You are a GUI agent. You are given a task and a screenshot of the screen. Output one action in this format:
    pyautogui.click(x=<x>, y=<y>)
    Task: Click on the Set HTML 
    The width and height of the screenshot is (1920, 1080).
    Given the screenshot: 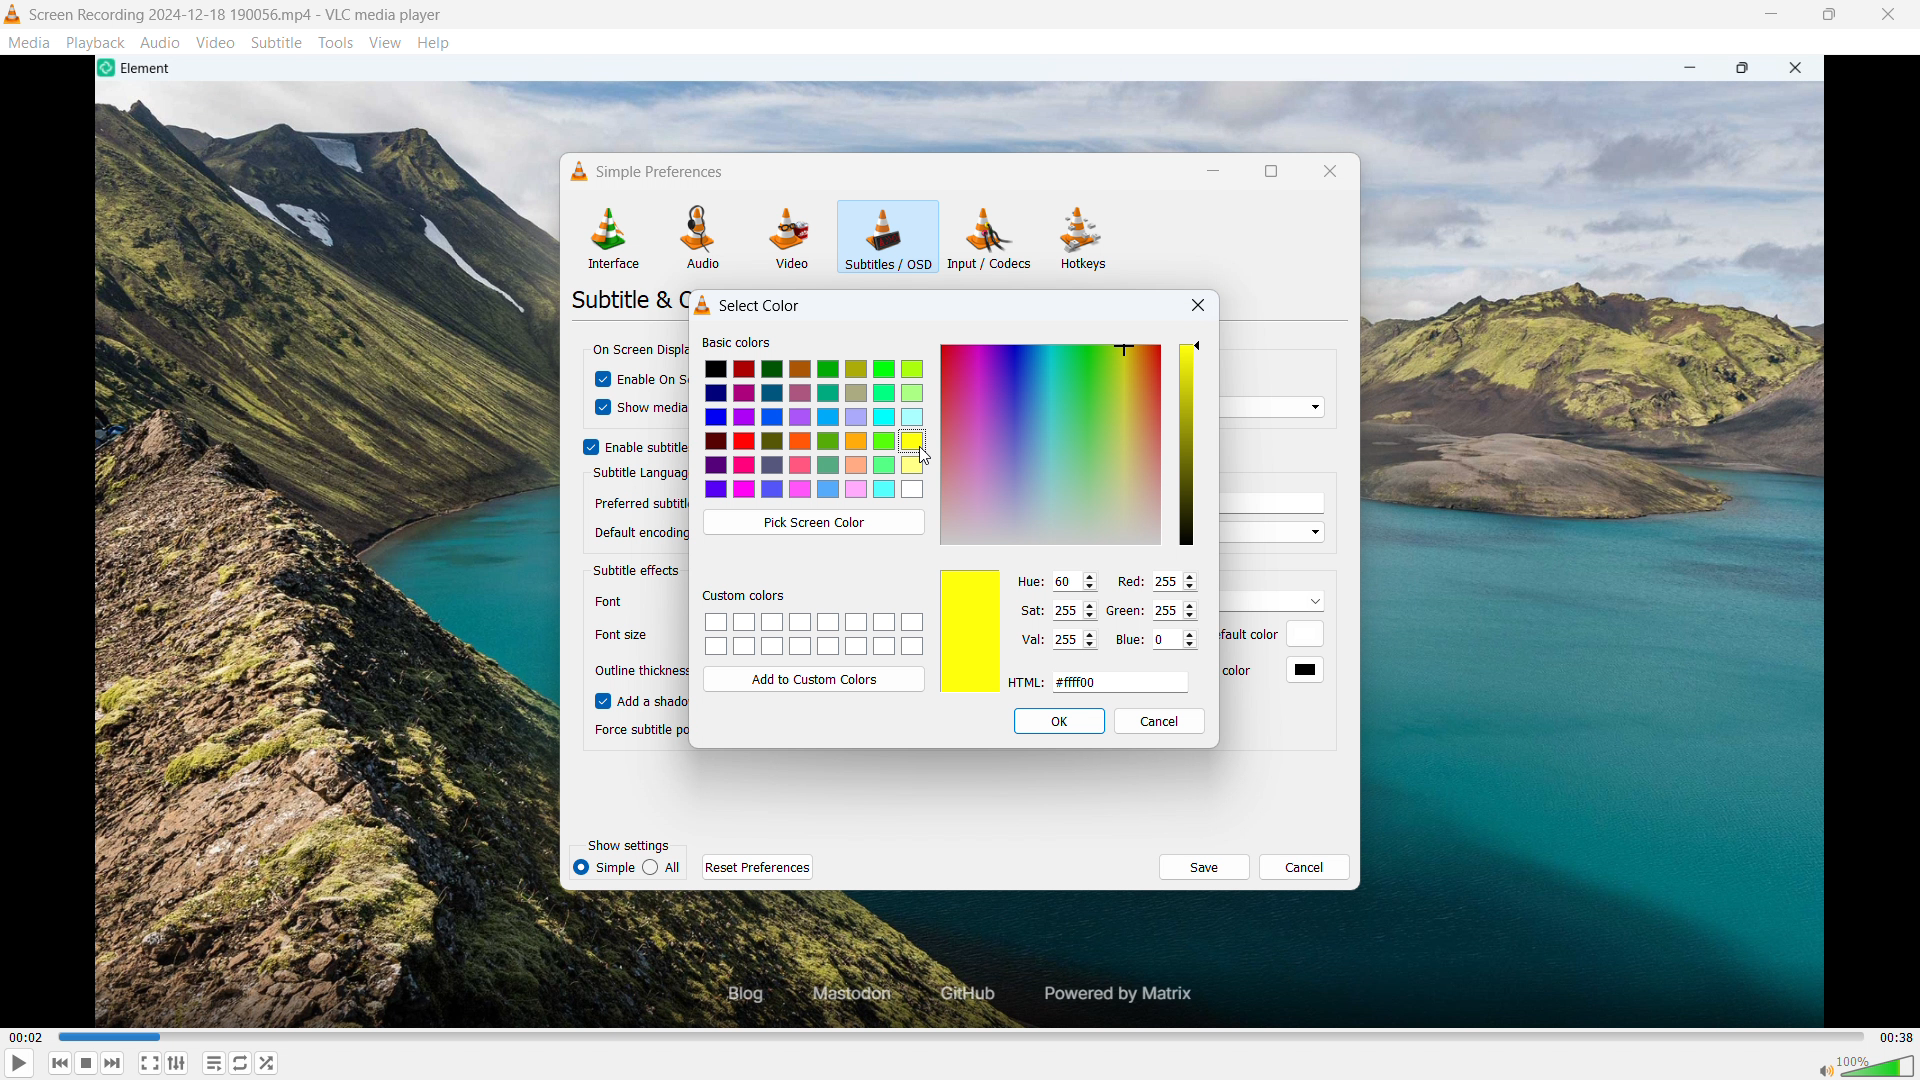 What is the action you would take?
    pyautogui.click(x=1121, y=682)
    